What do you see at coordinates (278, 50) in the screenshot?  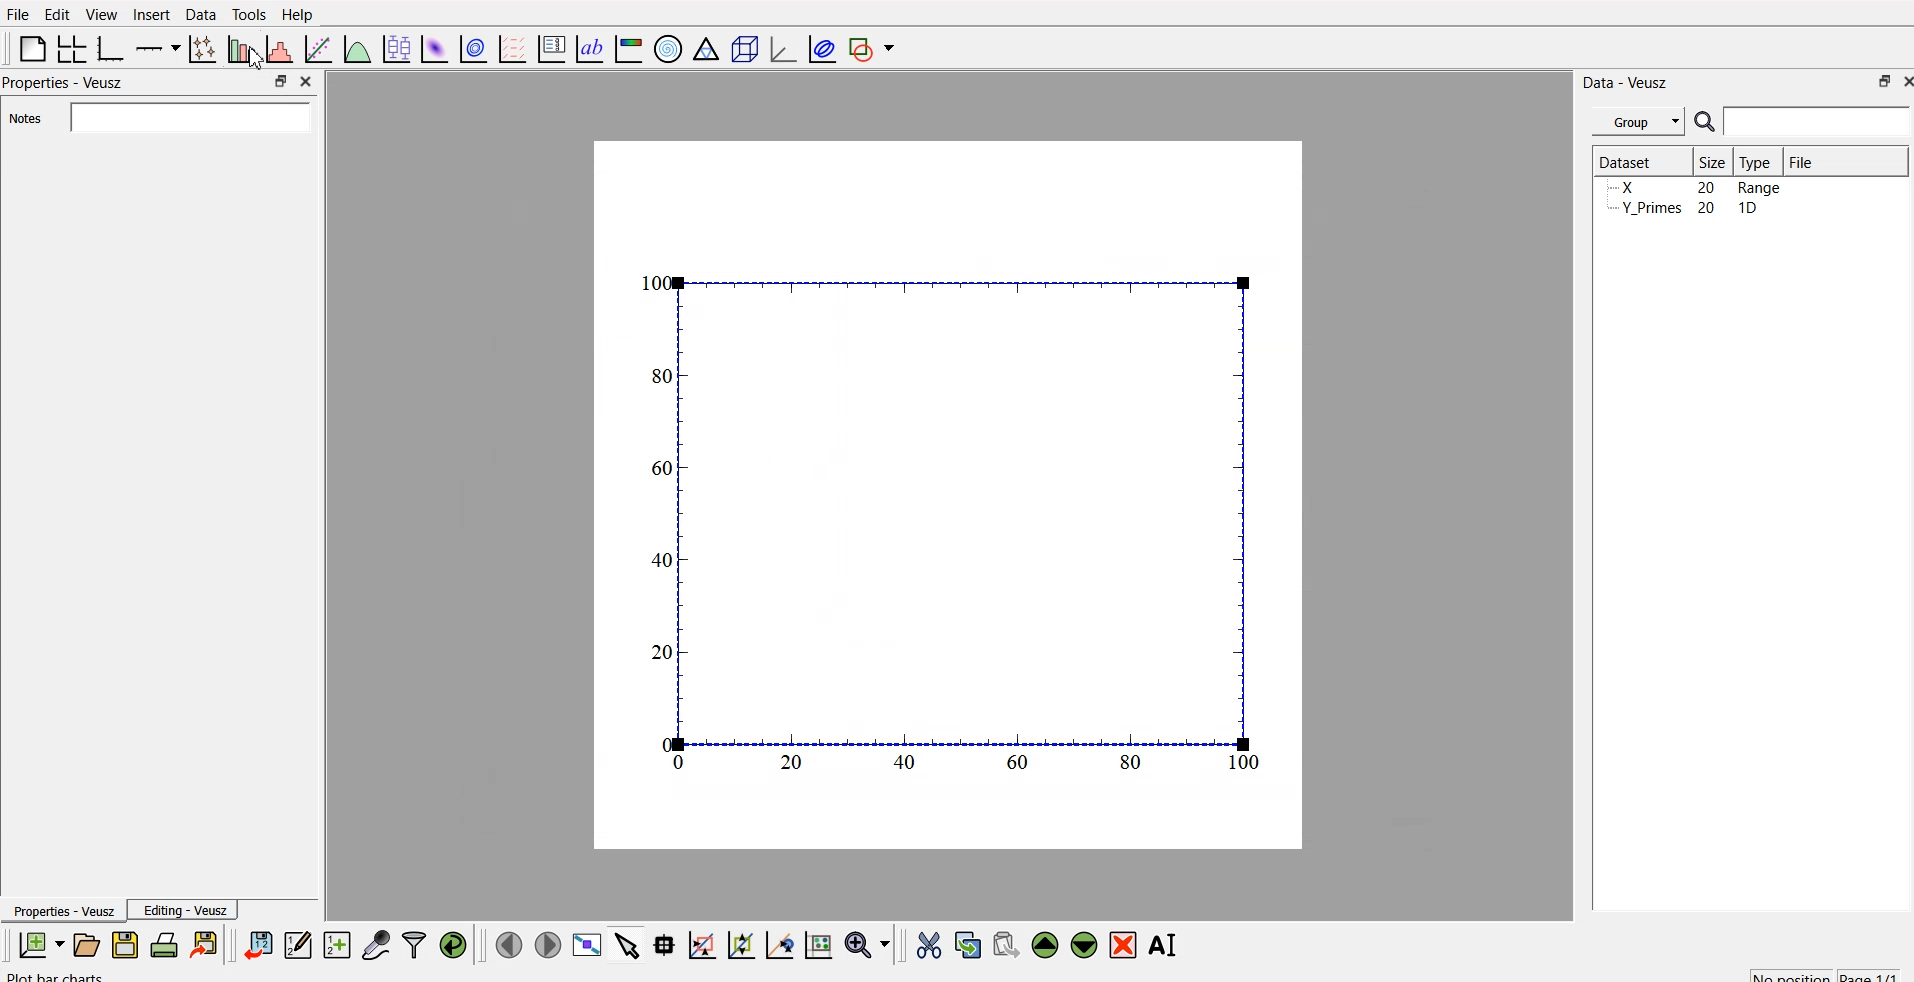 I see `histogram of dataset` at bounding box center [278, 50].